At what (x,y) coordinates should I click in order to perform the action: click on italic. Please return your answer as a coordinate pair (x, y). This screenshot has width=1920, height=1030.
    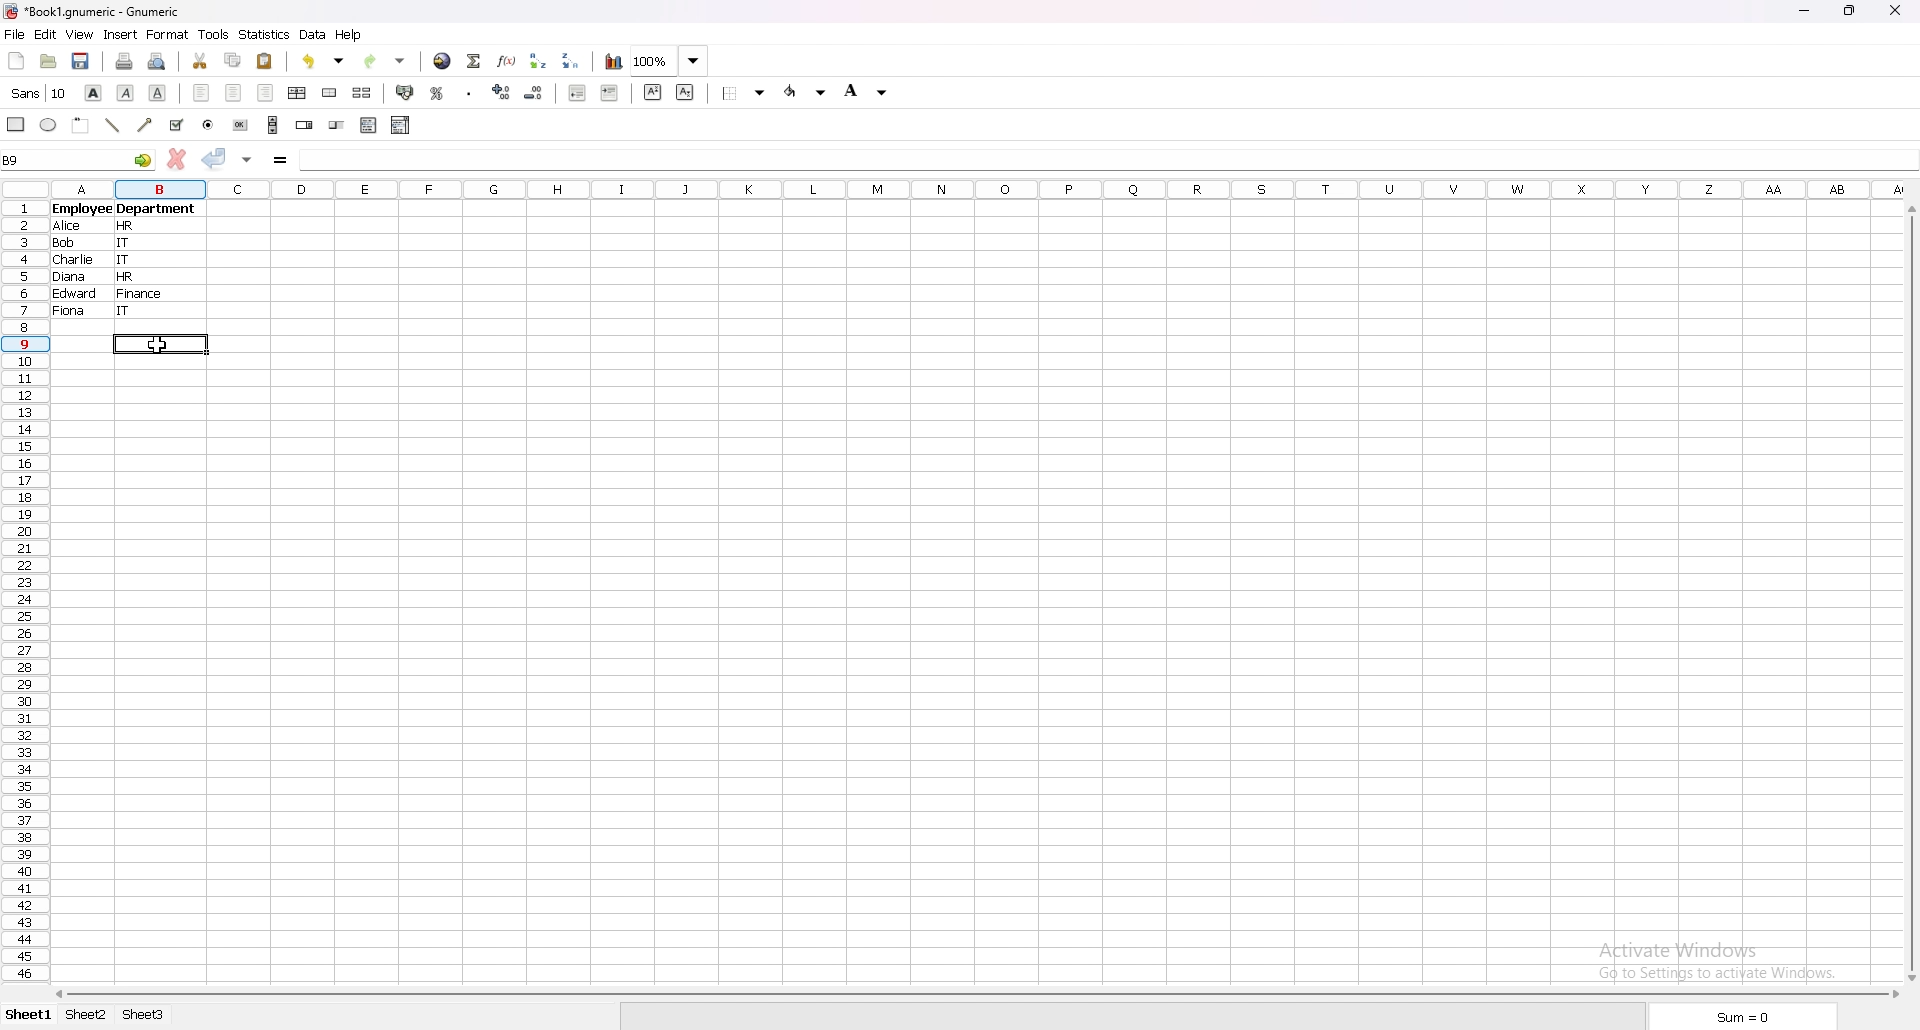
    Looking at the image, I should click on (126, 92).